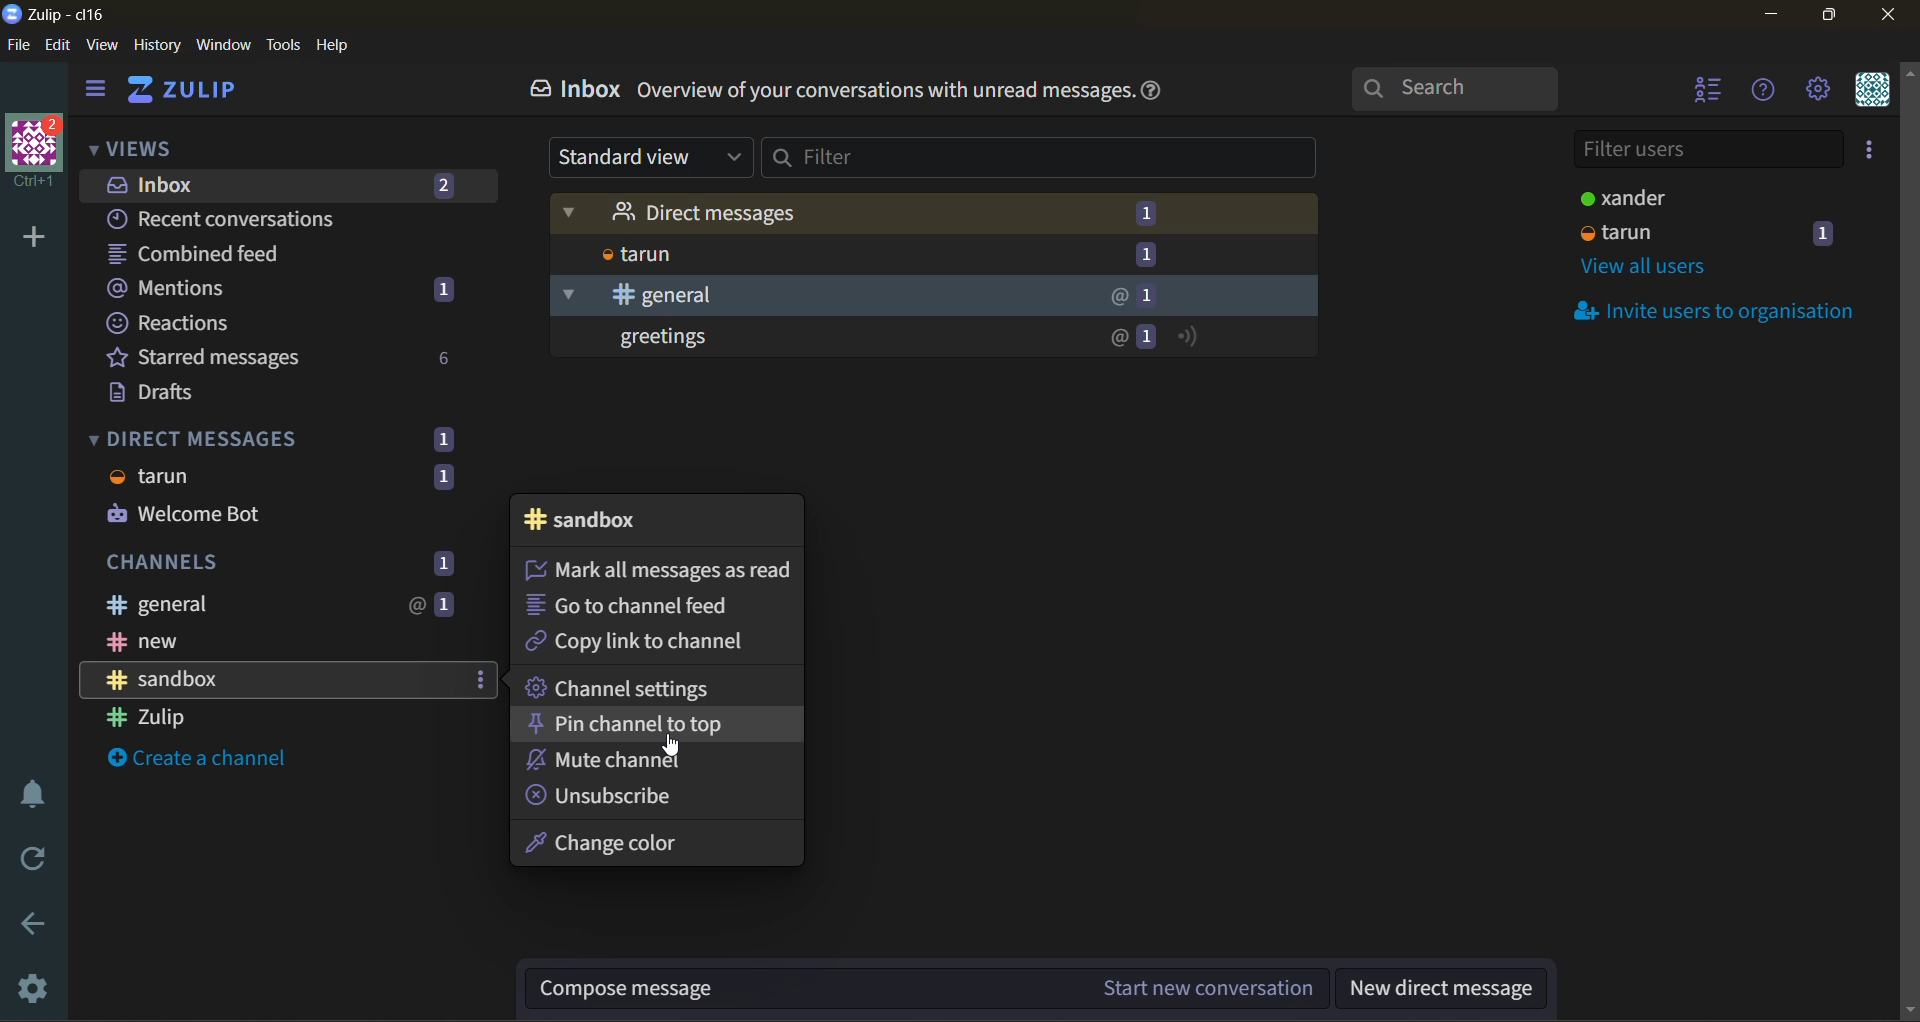 Image resolution: width=1920 pixels, height=1022 pixels. I want to click on reactions, so click(238, 326).